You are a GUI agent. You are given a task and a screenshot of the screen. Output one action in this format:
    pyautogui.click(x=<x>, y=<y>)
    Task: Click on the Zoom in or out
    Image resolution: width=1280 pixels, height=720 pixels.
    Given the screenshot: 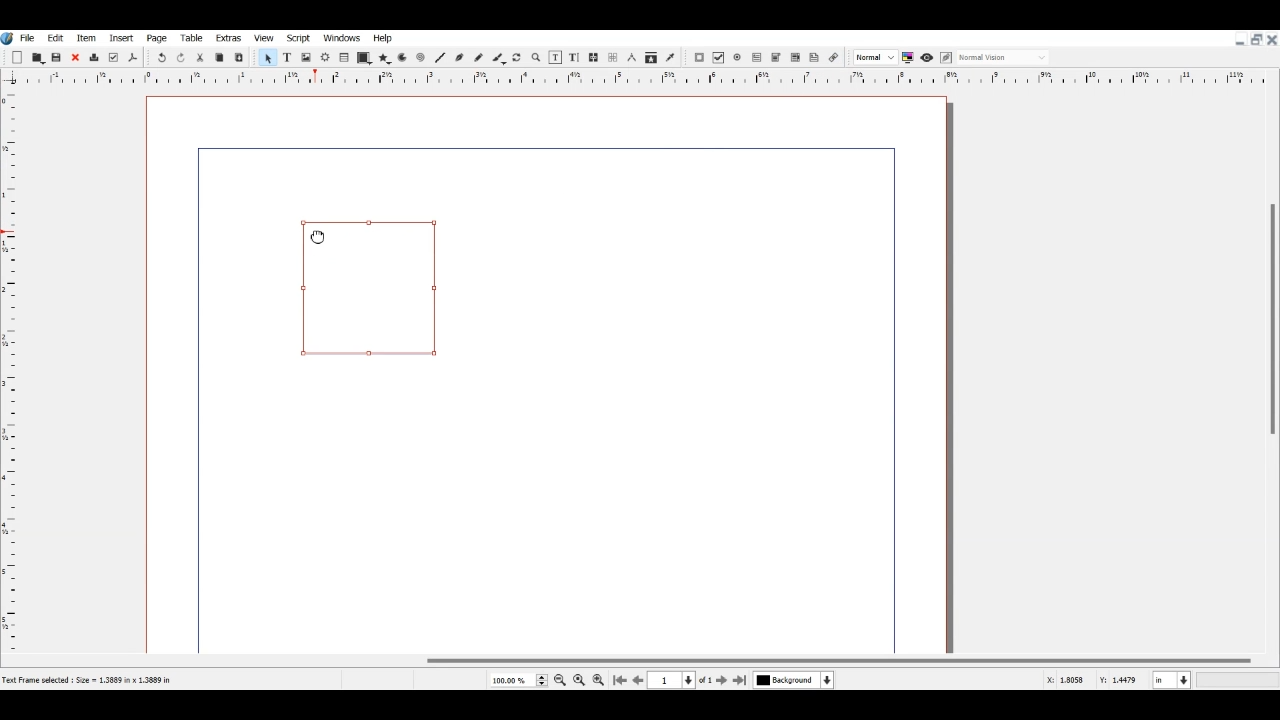 What is the action you would take?
    pyautogui.click(x=535, y=57)
    